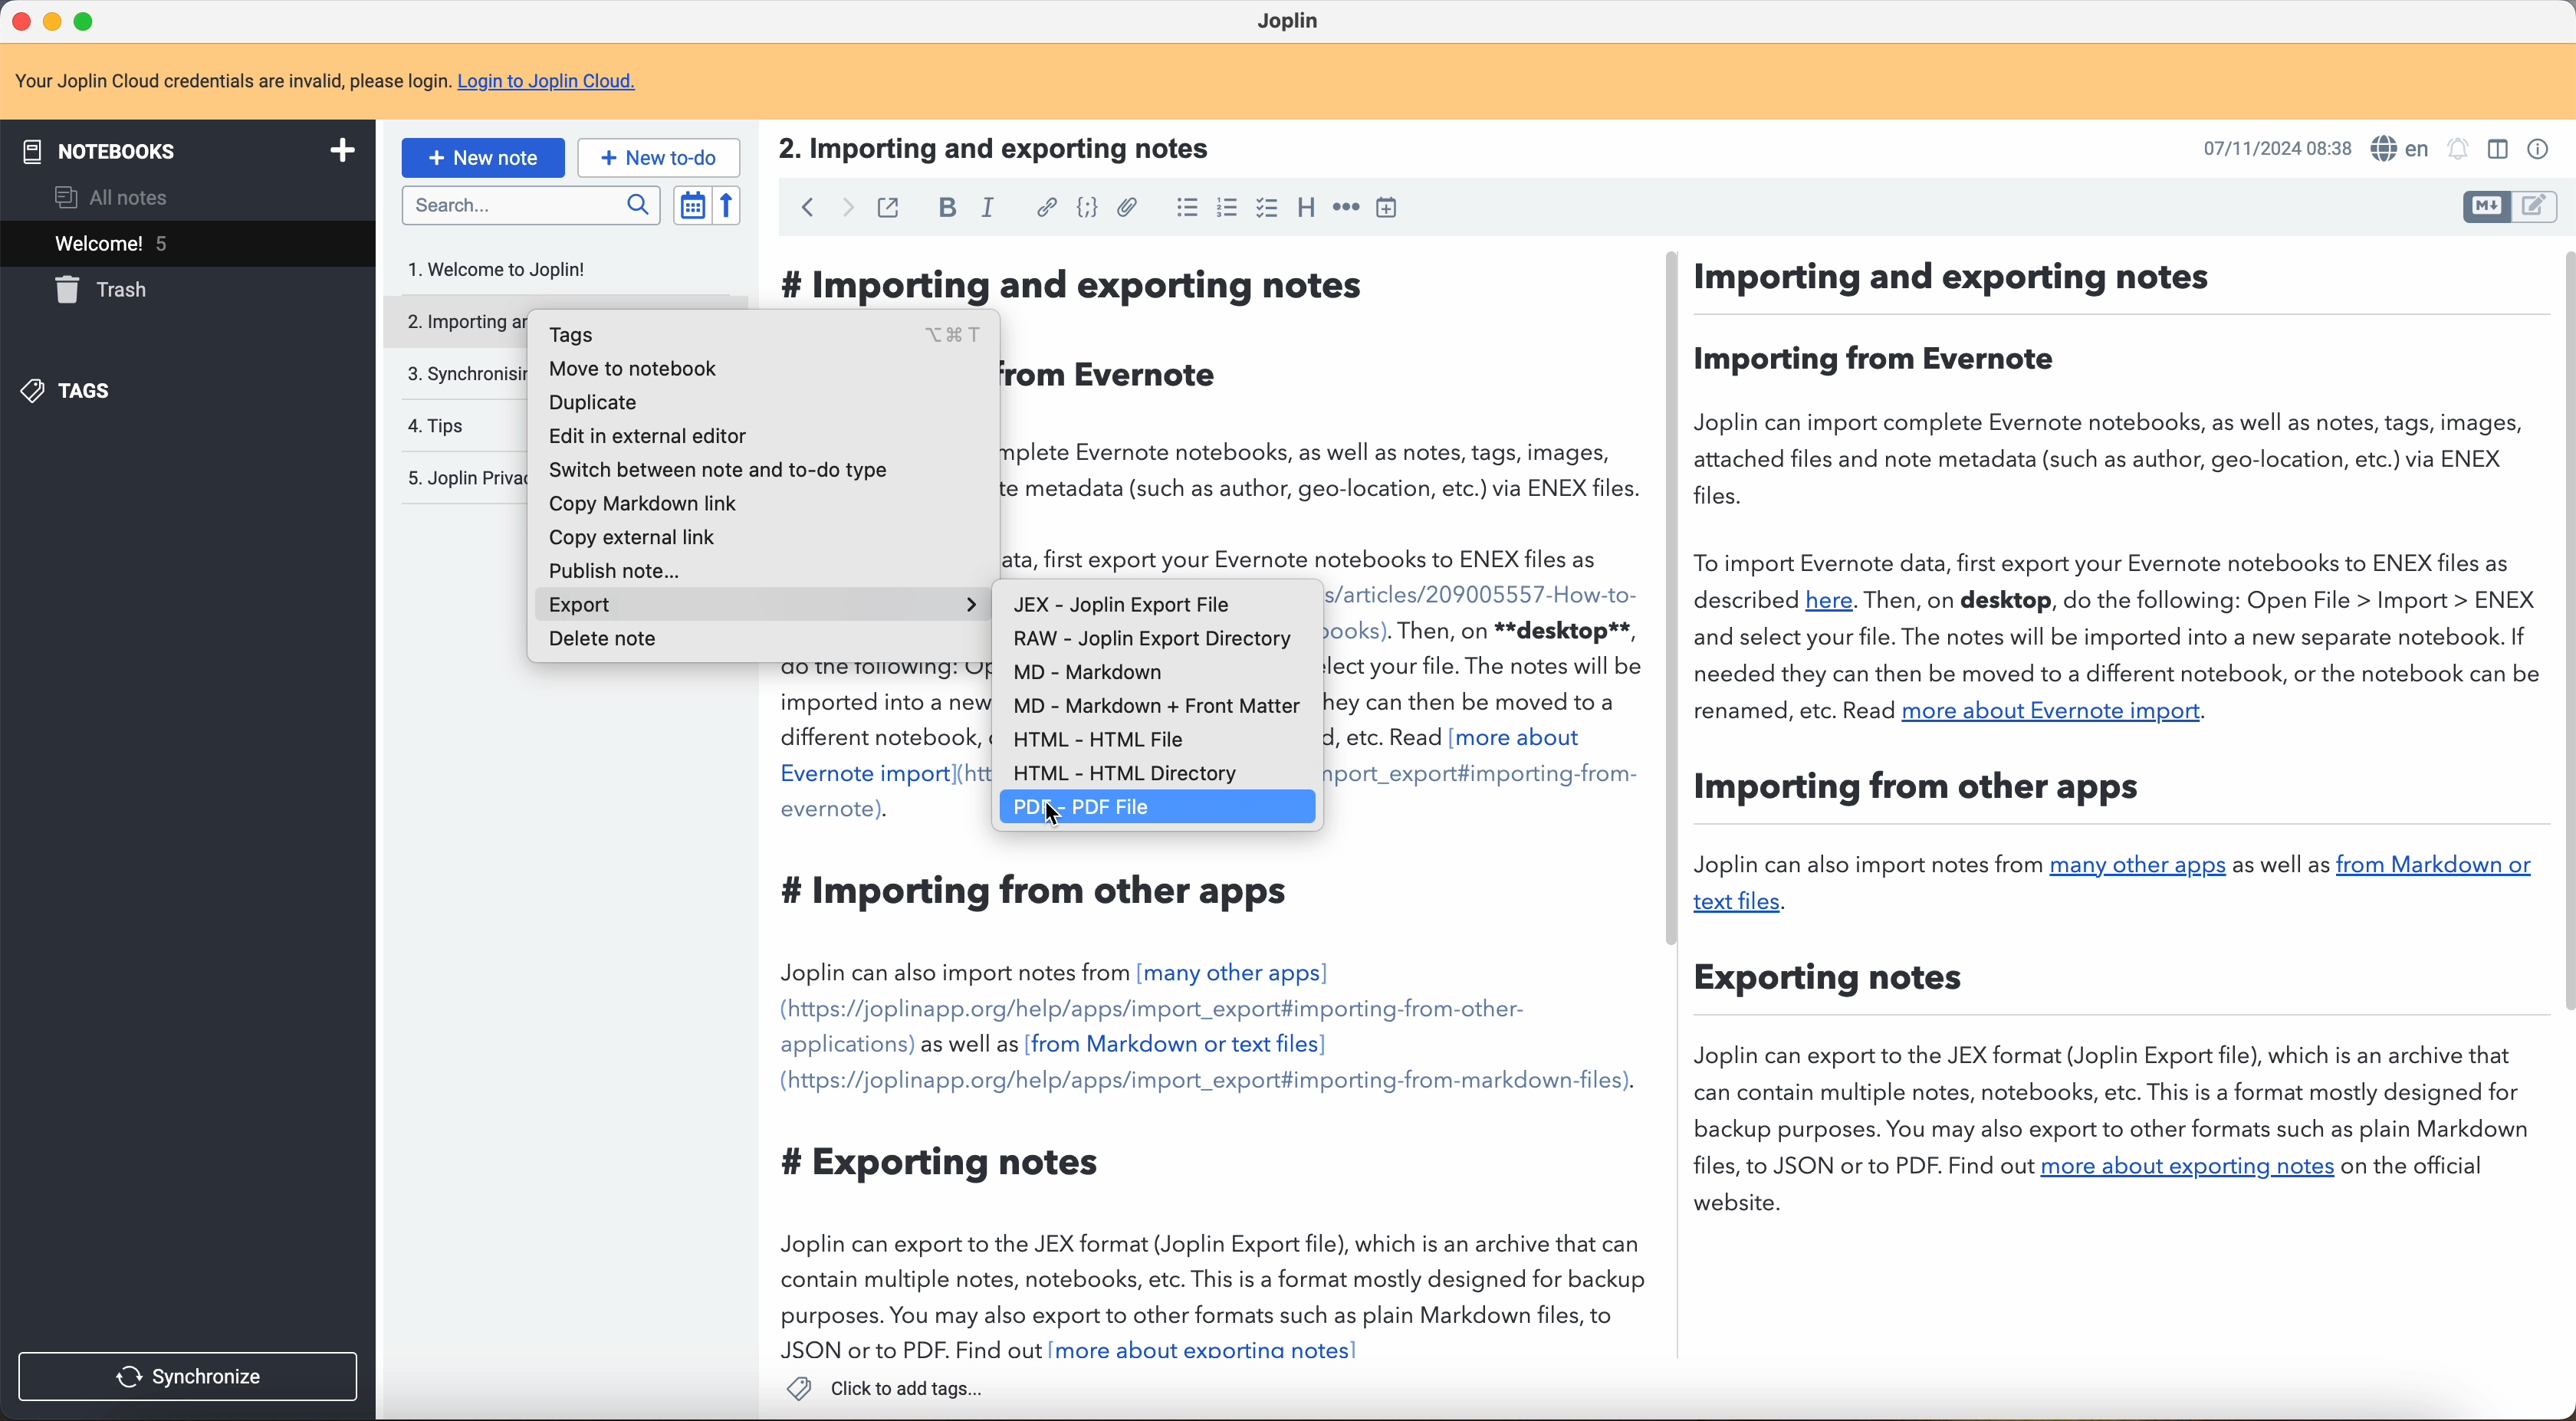 The height and width of the screenshot is (1421, 2576). What do you see at coordinates (879, 287) in the screenshot?
I see `# Importing` at bounding box center [879, 287].